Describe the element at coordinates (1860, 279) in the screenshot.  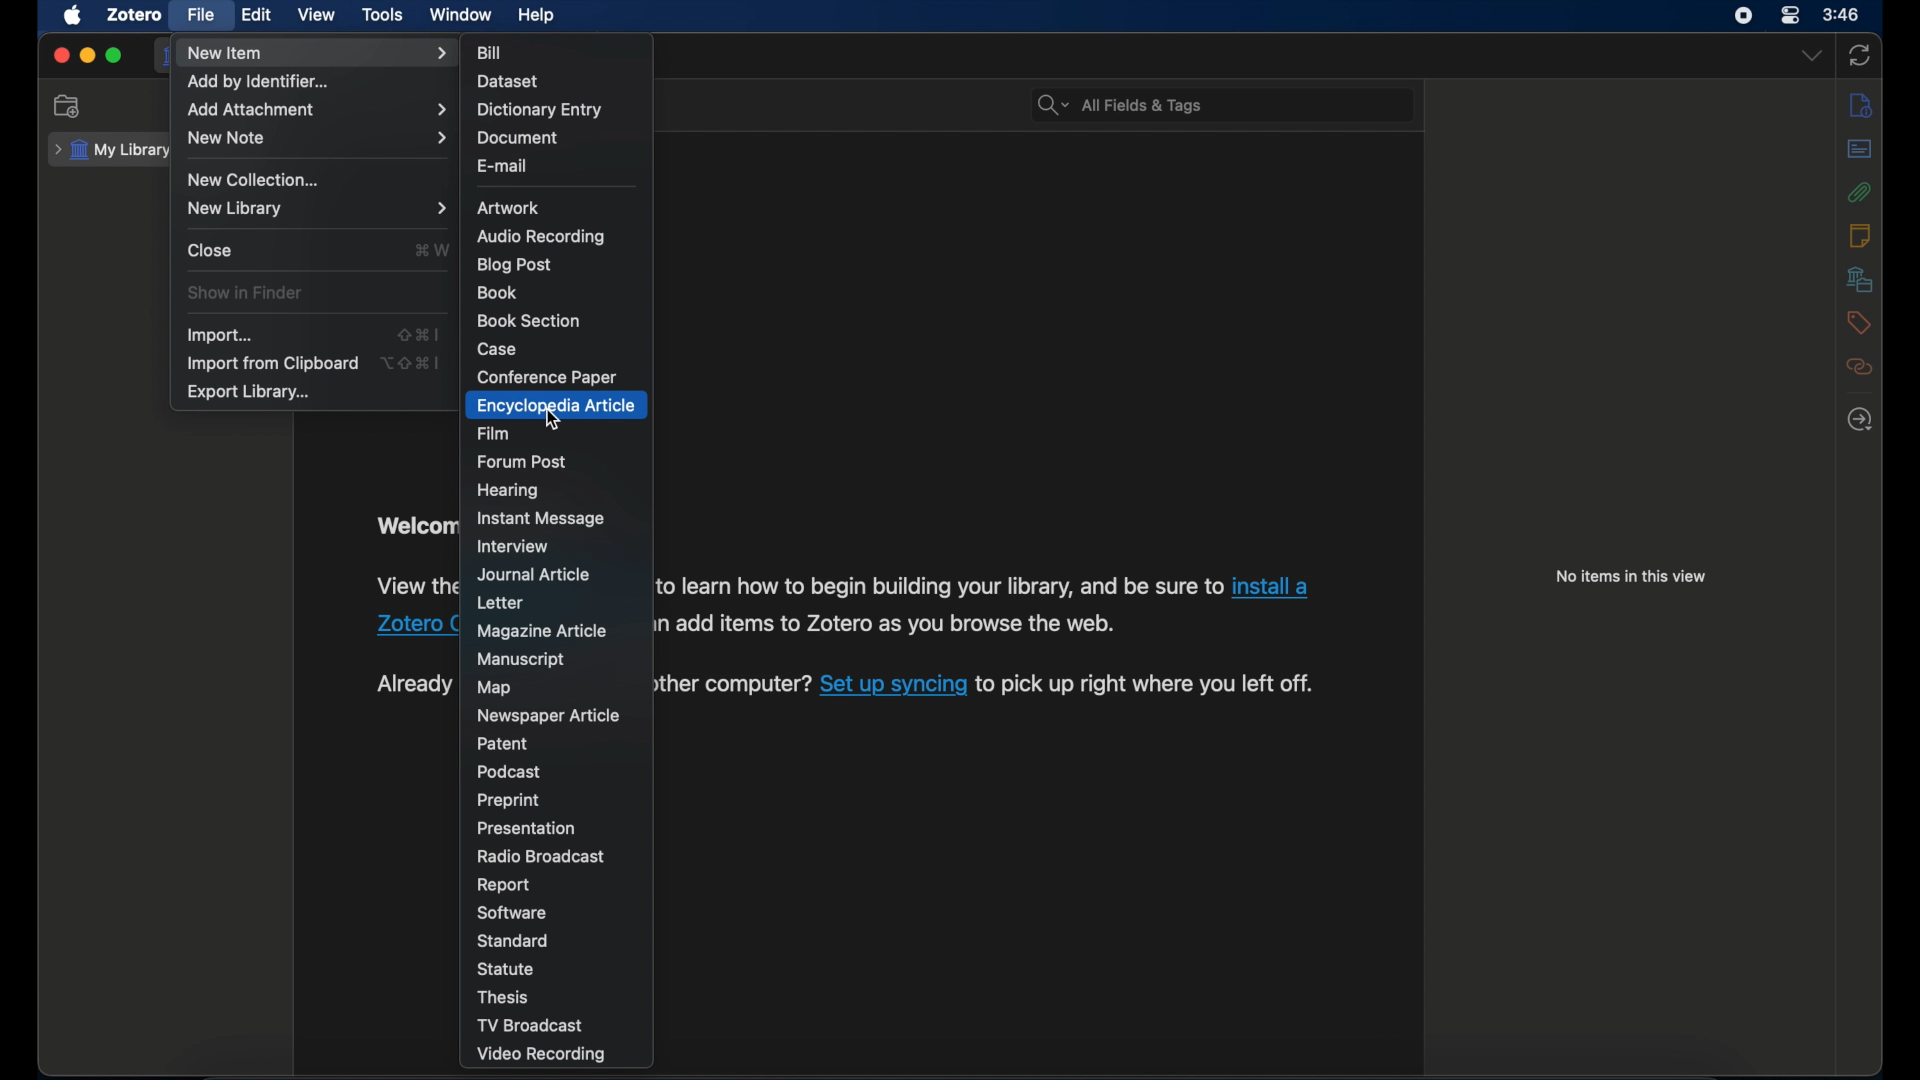
I see `libraries` at that location.